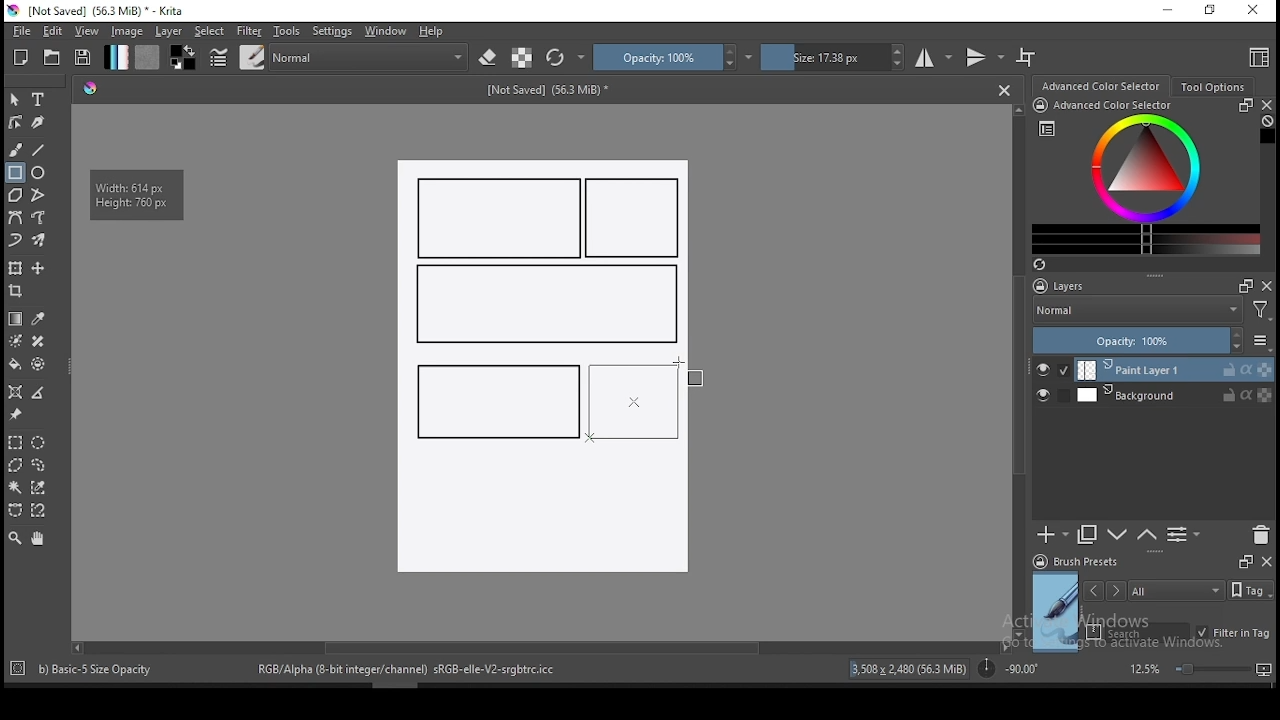 The height and width of the screenshot is (720, 1280). Describe the element at coordinates (217, 57) in the screenshot. I see `brush settings` at that location.